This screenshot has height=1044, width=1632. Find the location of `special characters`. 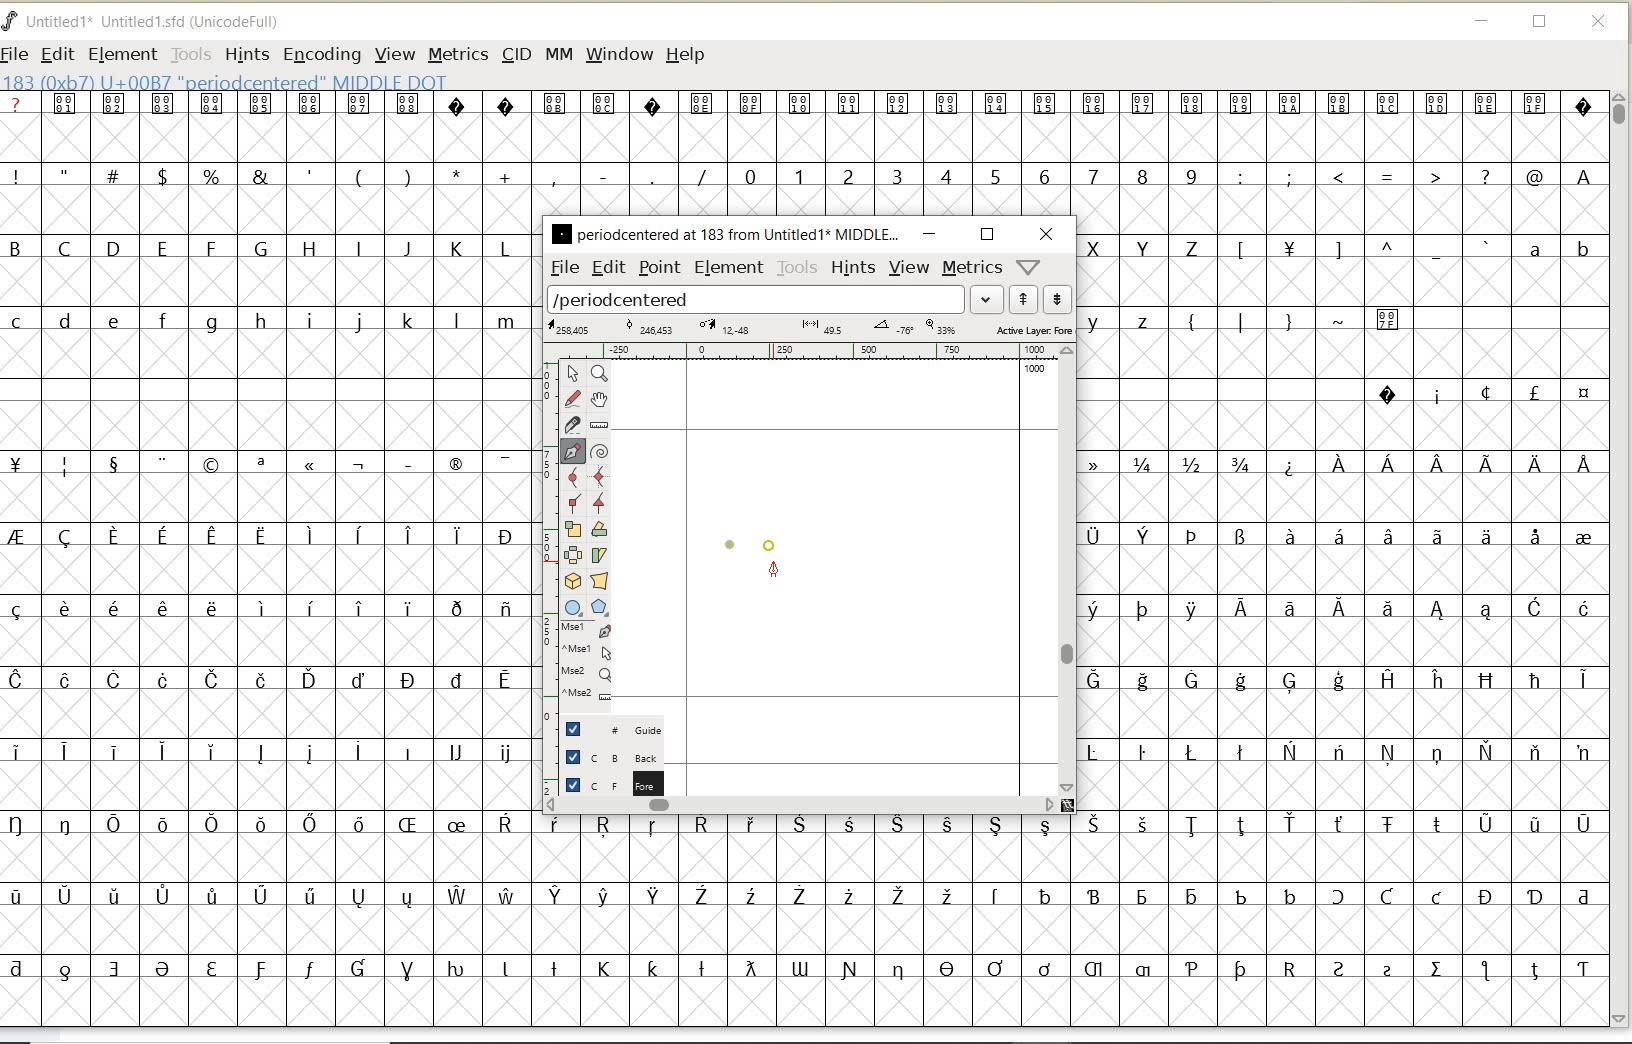

special characters is located at coordinates (261, 715).